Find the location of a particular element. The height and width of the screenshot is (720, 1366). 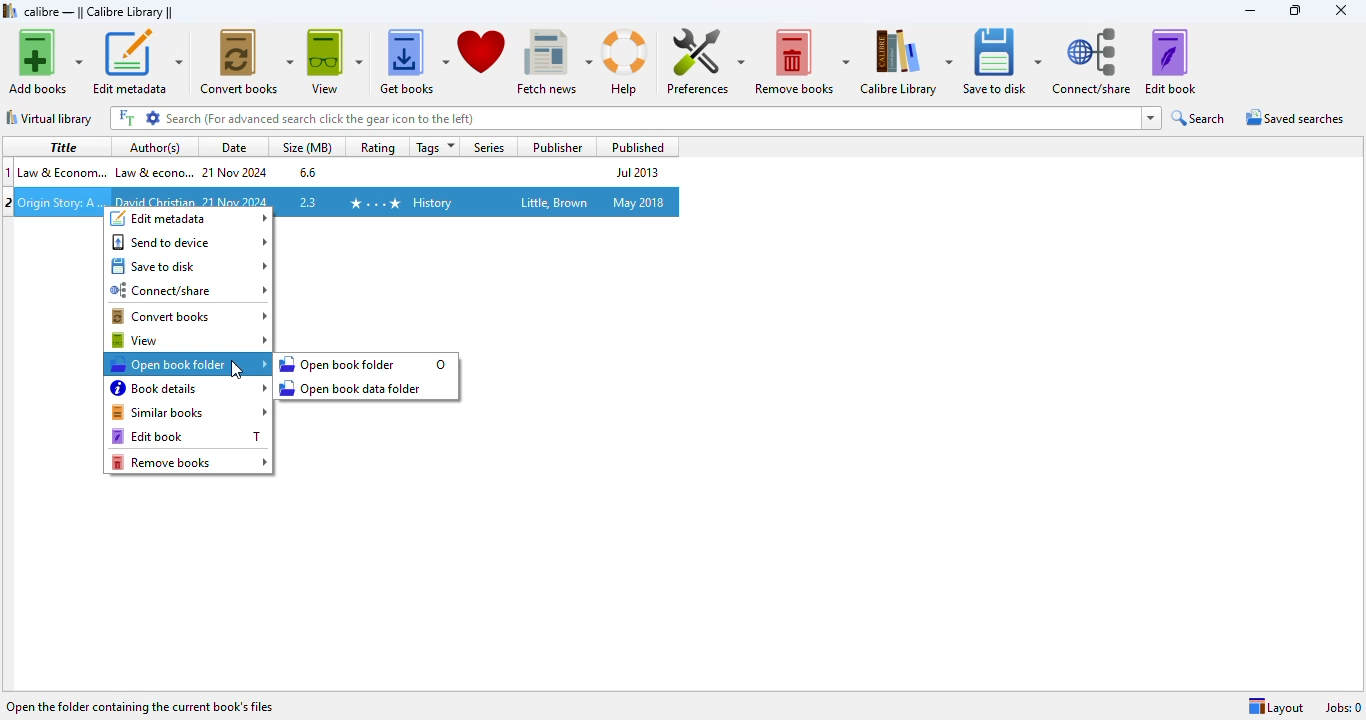

fetch news is located at coordinates (553, 60).